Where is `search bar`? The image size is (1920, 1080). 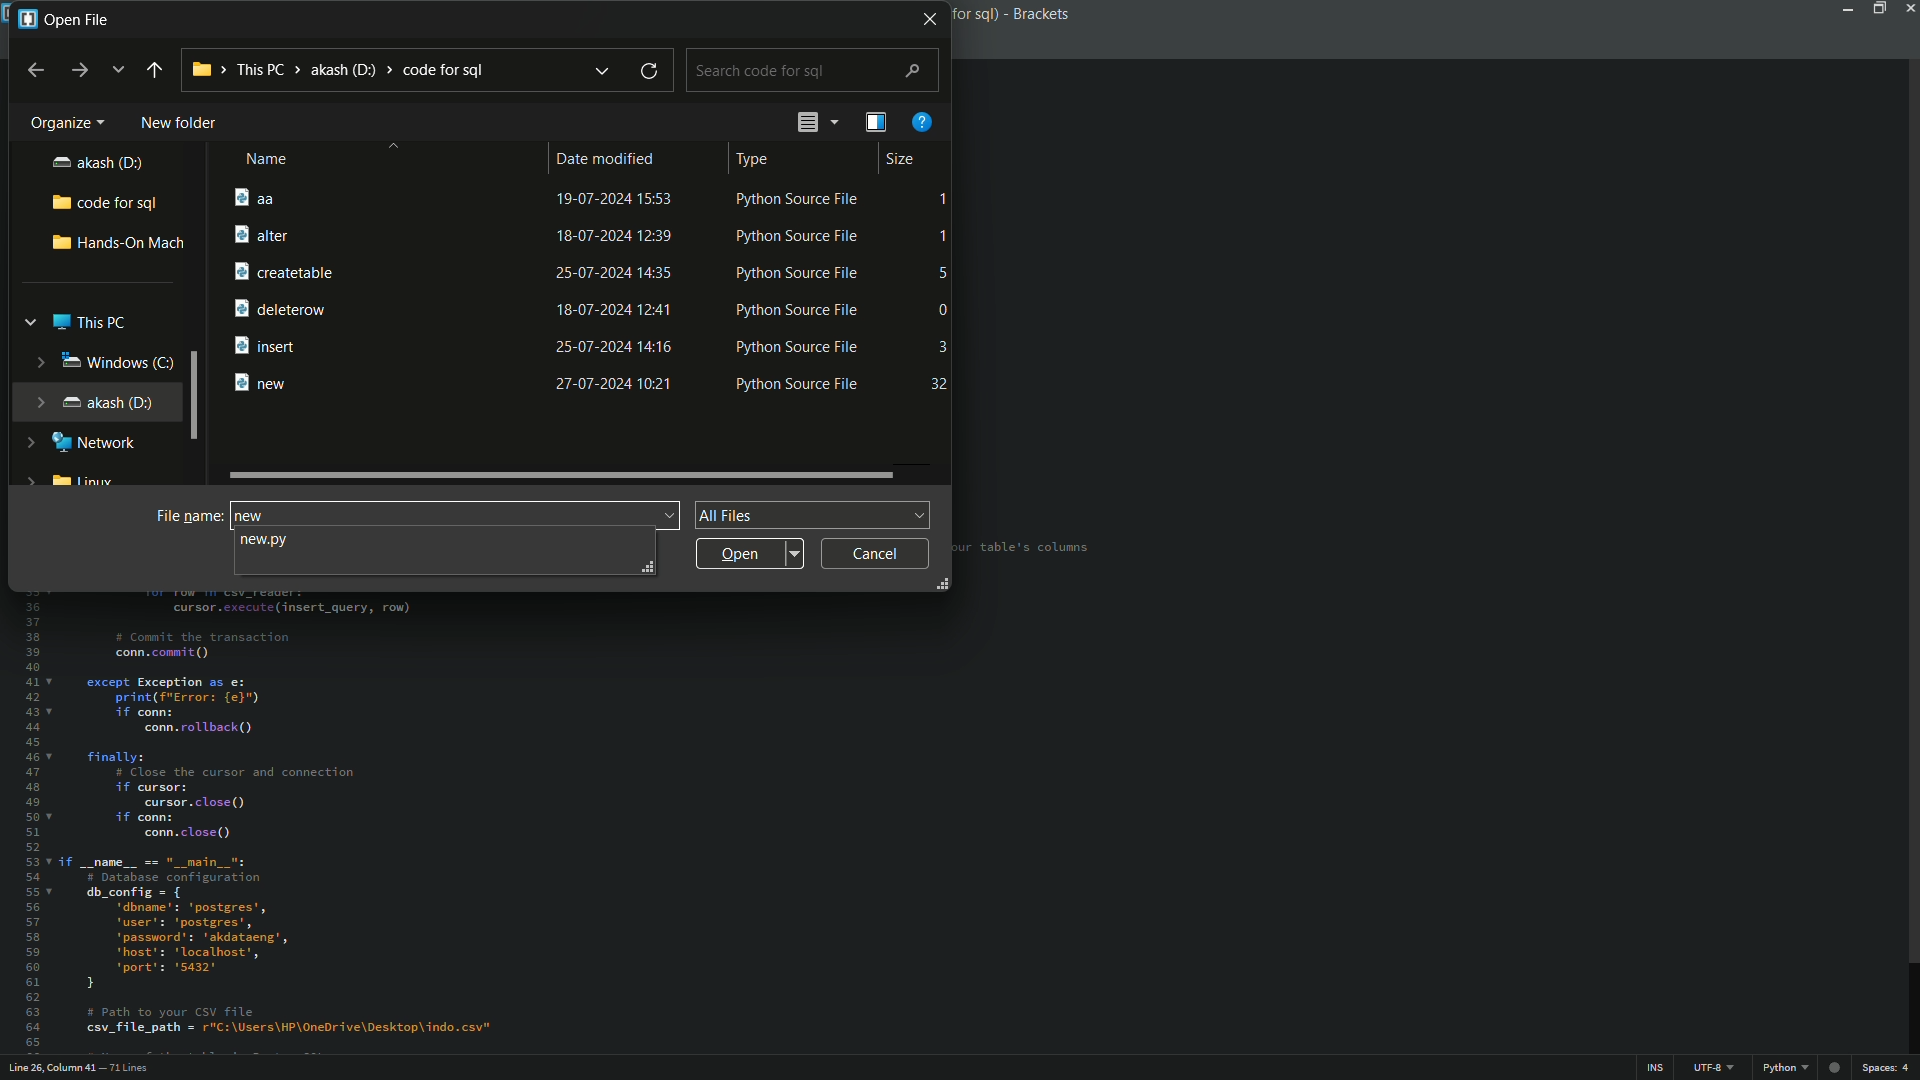
search bar is located at coordinates (818, 71).